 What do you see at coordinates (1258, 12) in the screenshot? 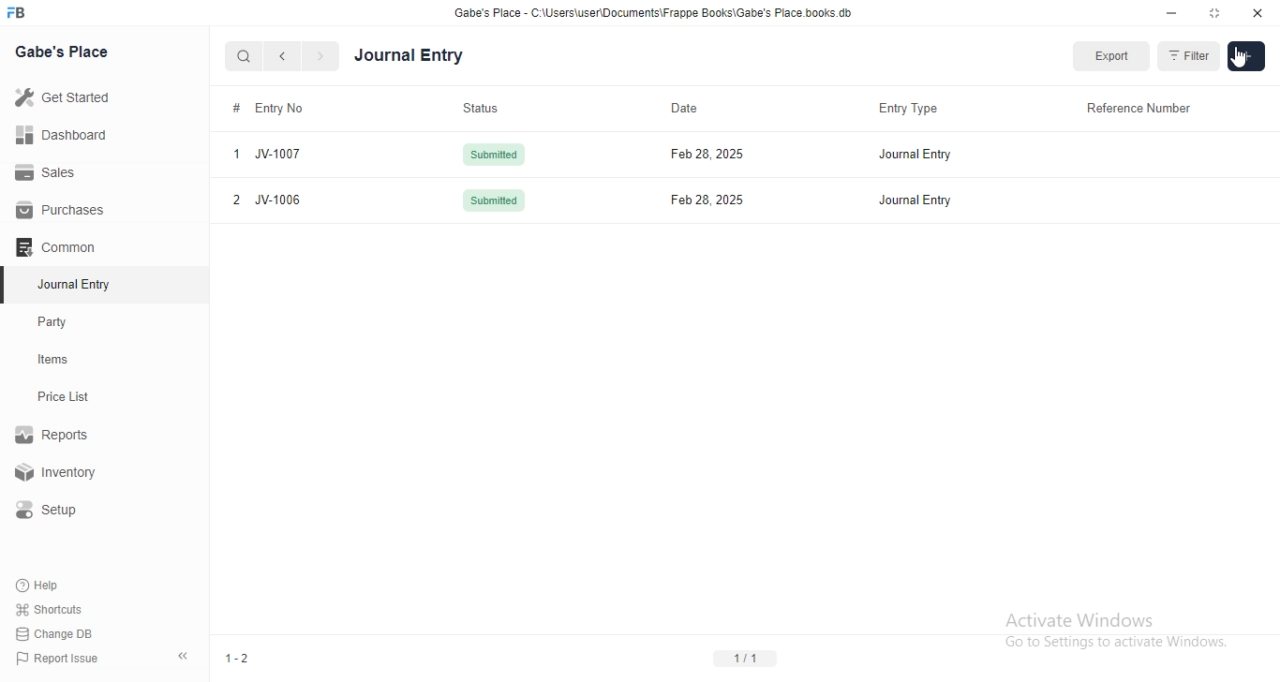
I see `close` at bounding box center [1258, 12].